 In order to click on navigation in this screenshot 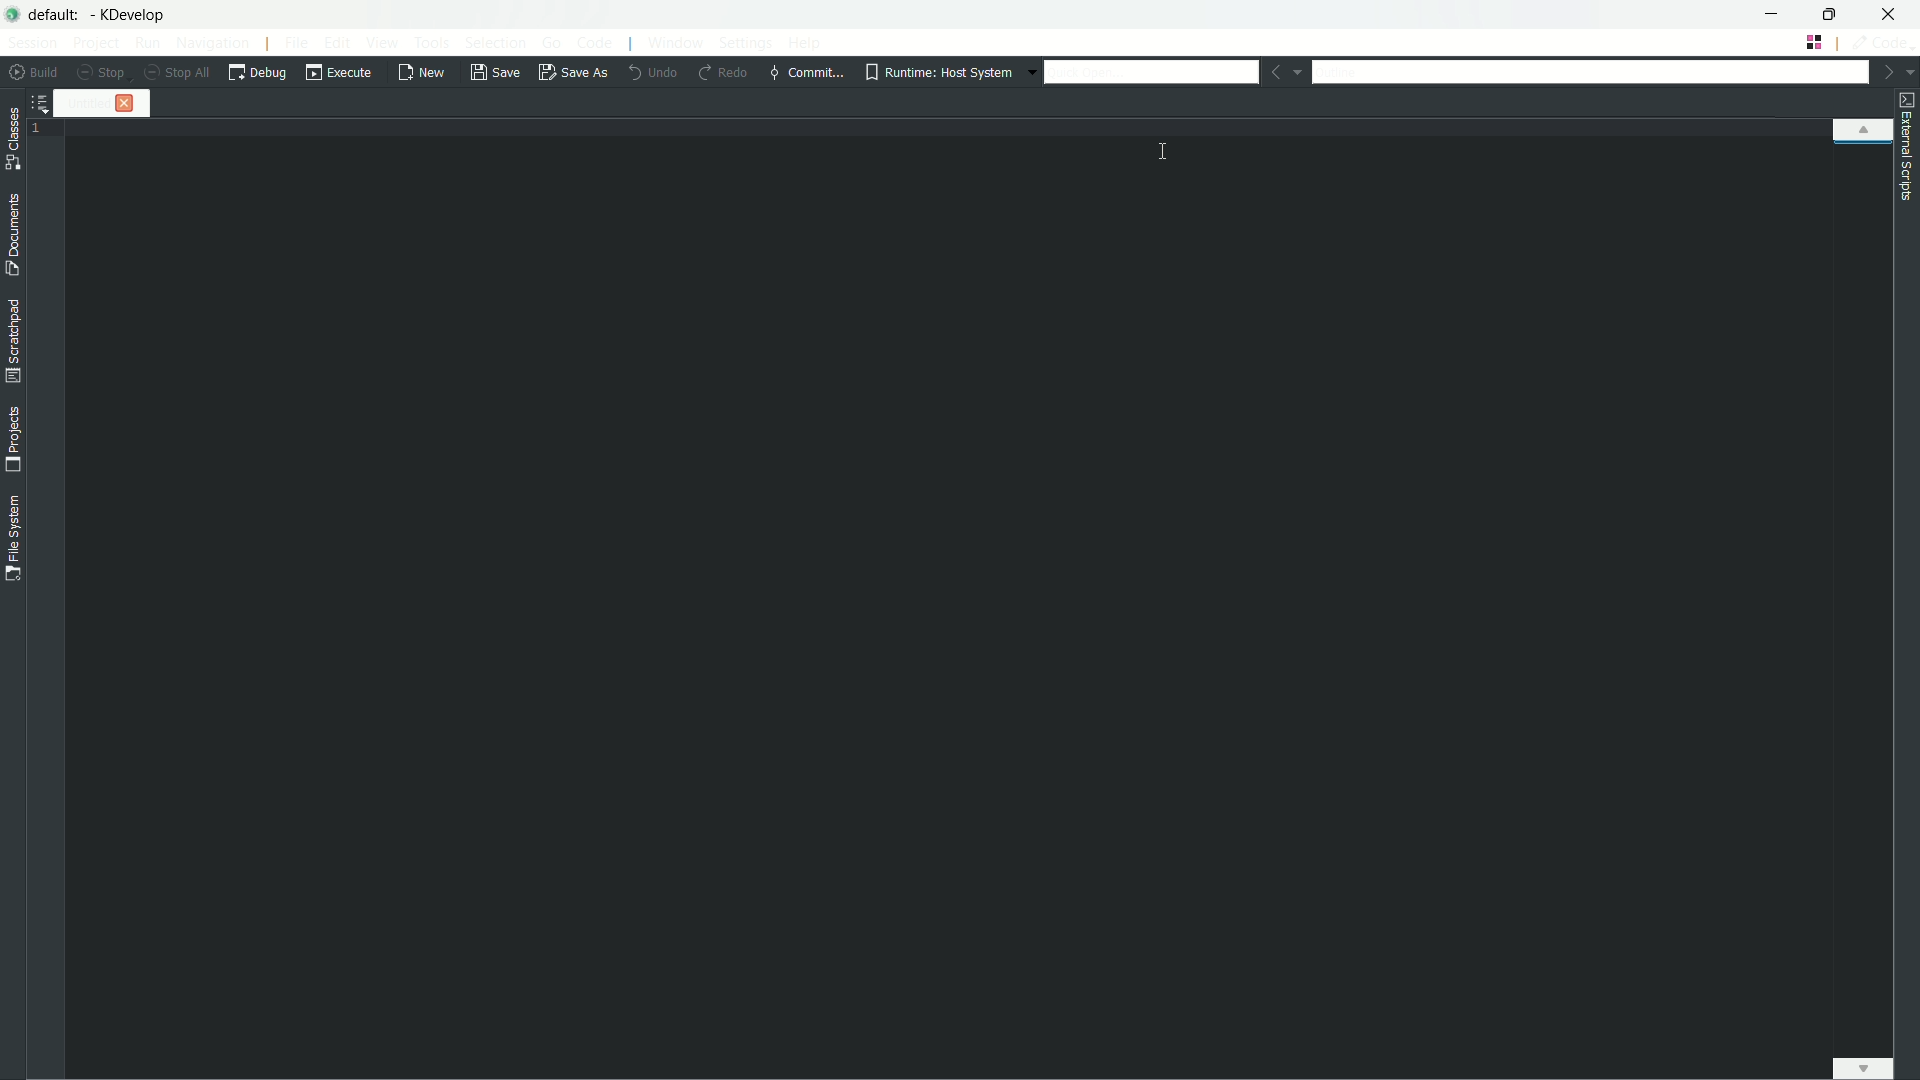, I will do `click(213, 45)`.